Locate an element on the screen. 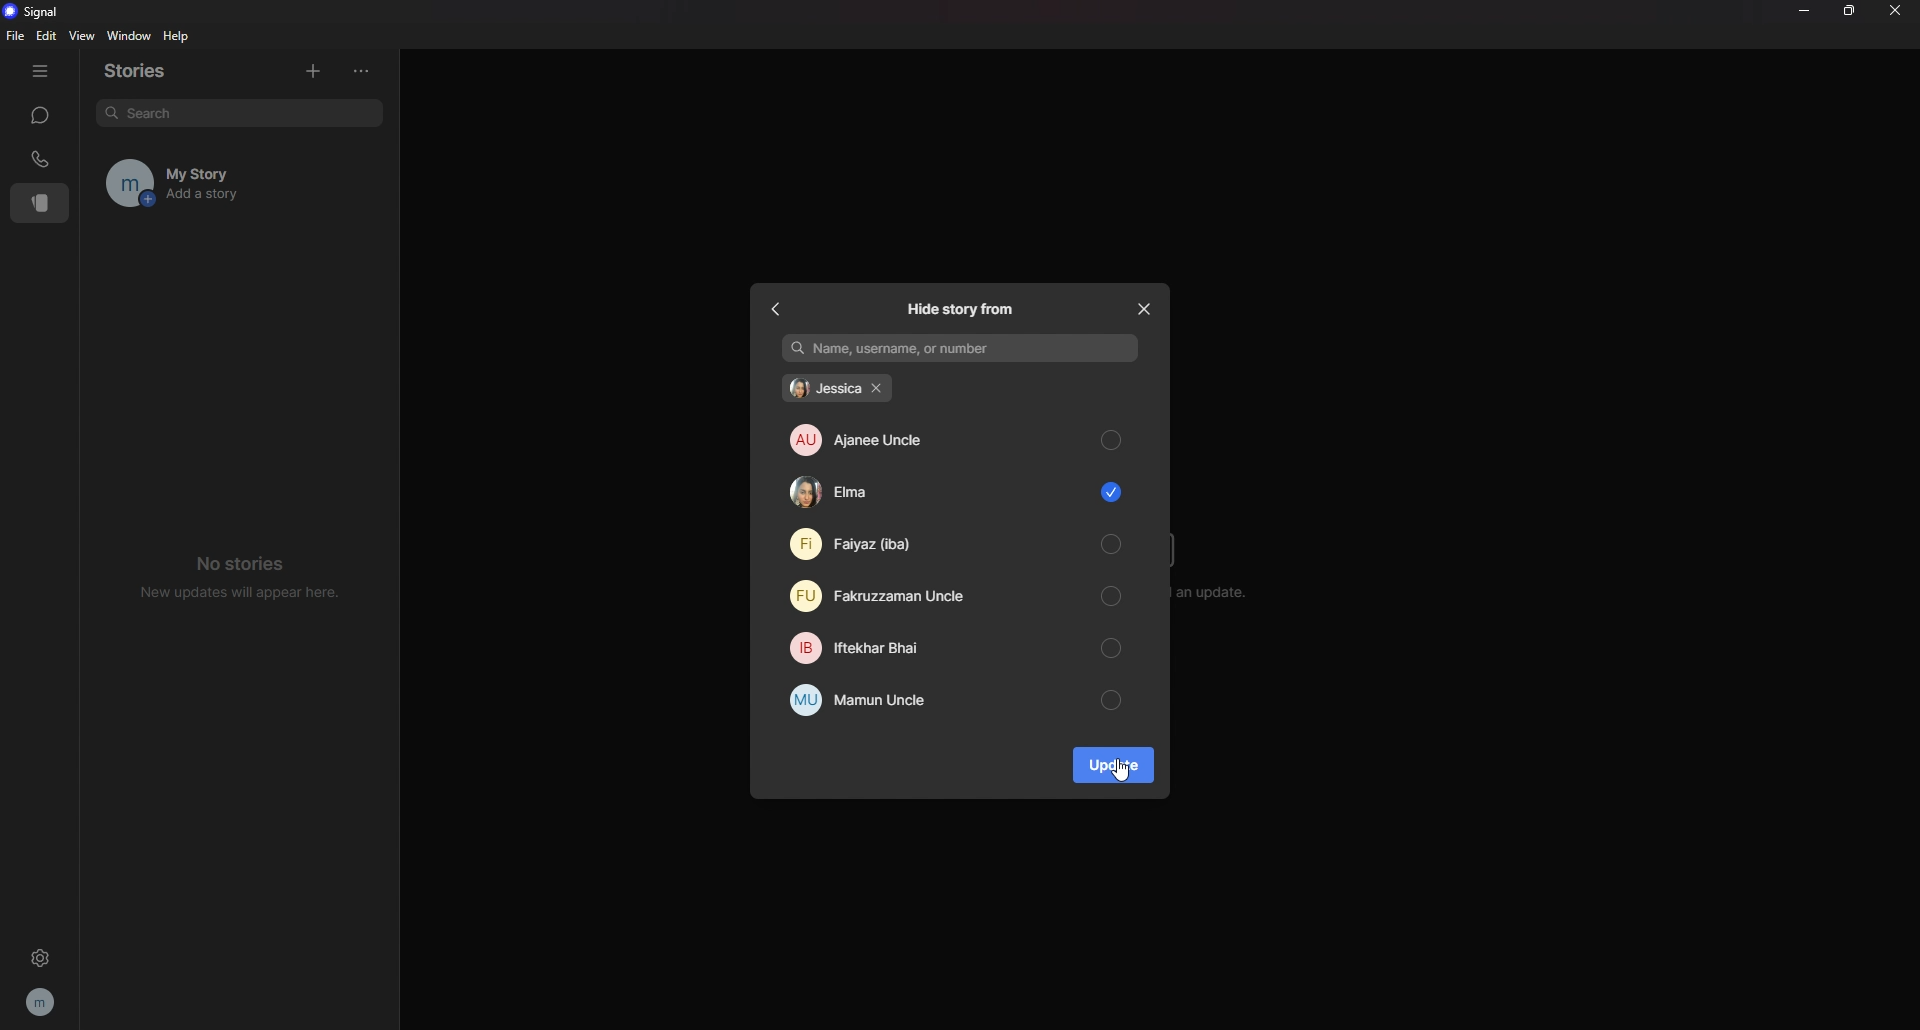  minimize is located at coordinates (1803, 10).